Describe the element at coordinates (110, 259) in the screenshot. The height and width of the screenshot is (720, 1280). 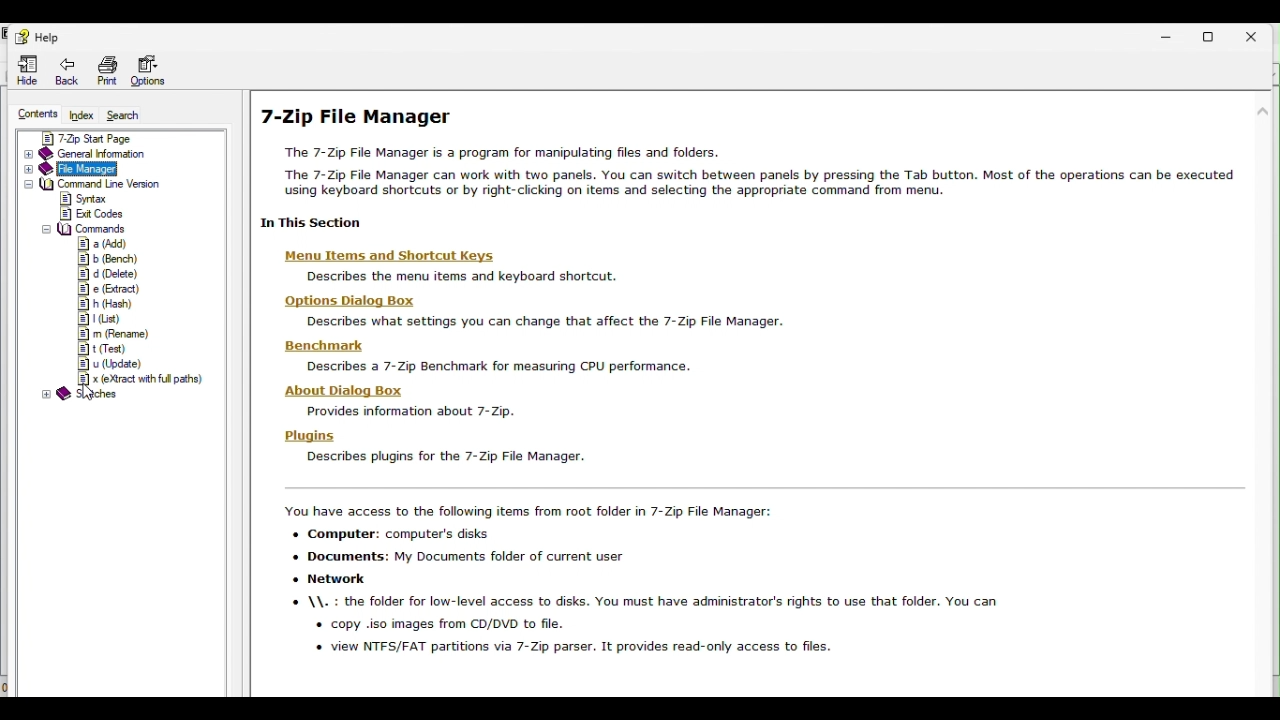
I see `b (Bench)` at that location.